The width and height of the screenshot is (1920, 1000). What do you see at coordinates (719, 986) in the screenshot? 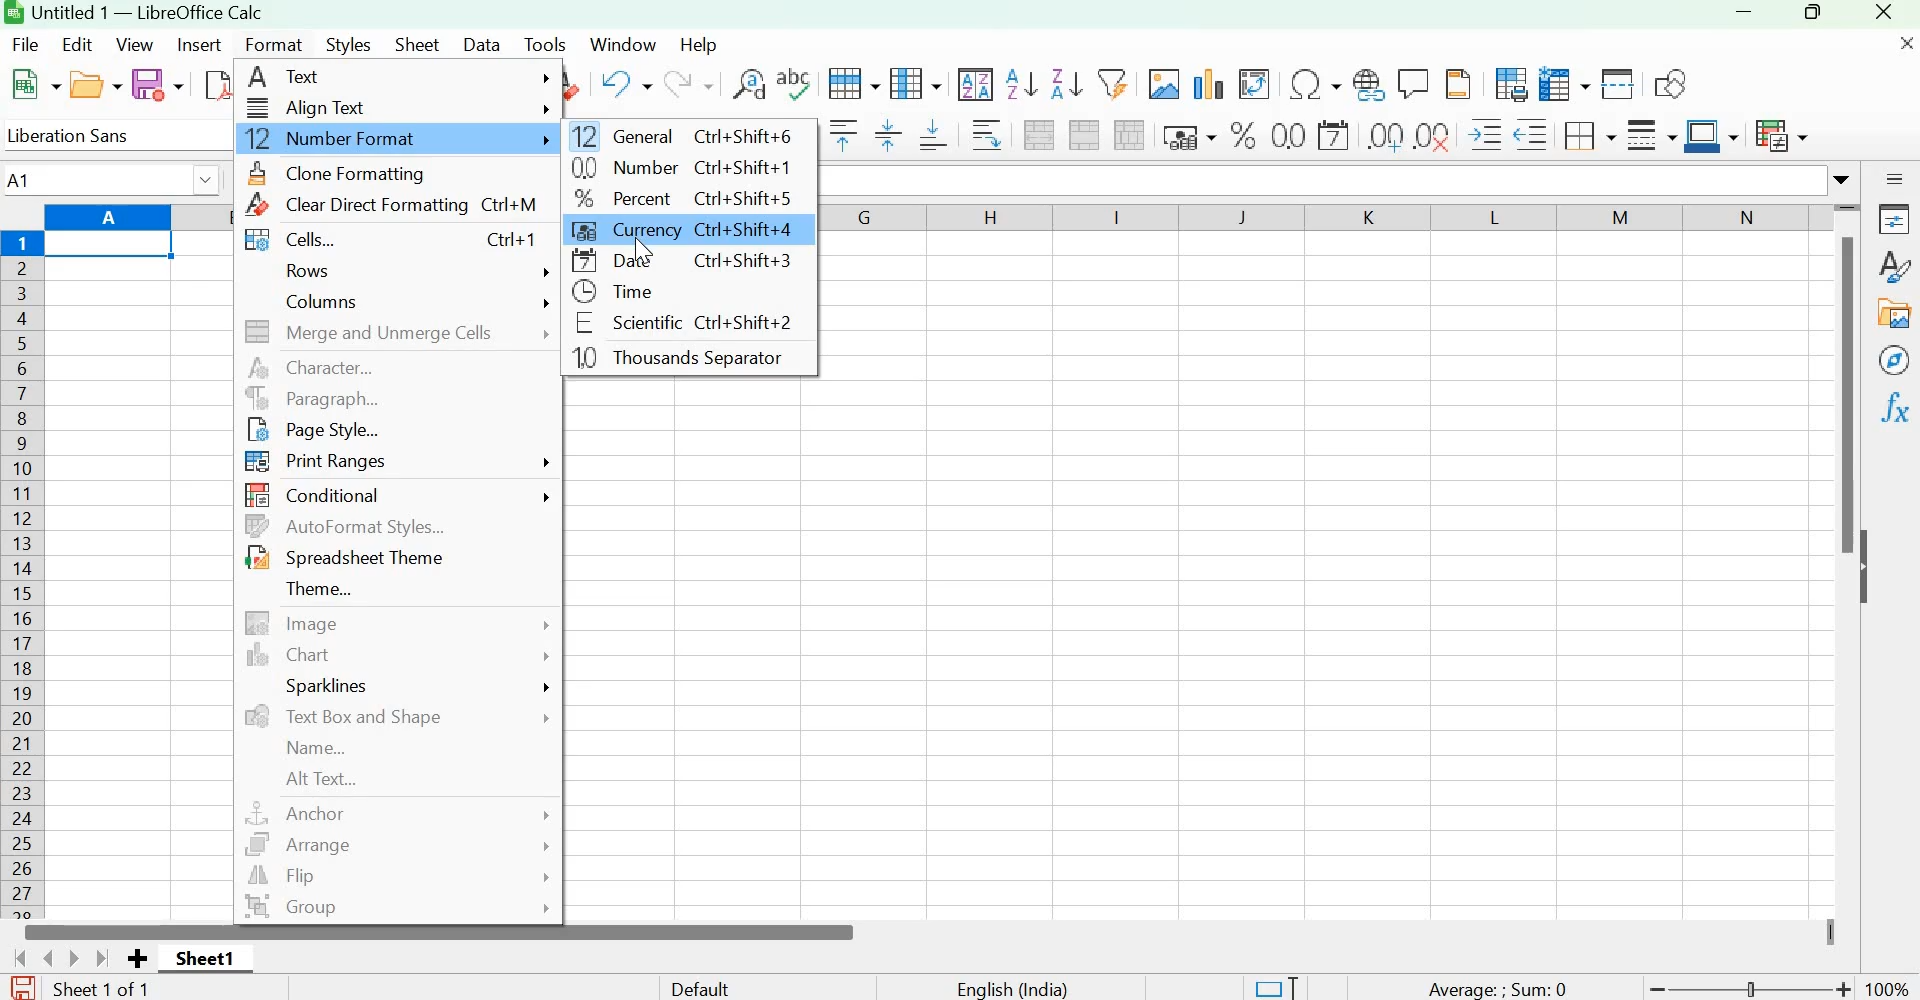
I see `Default` at bounding box center [719, 986].